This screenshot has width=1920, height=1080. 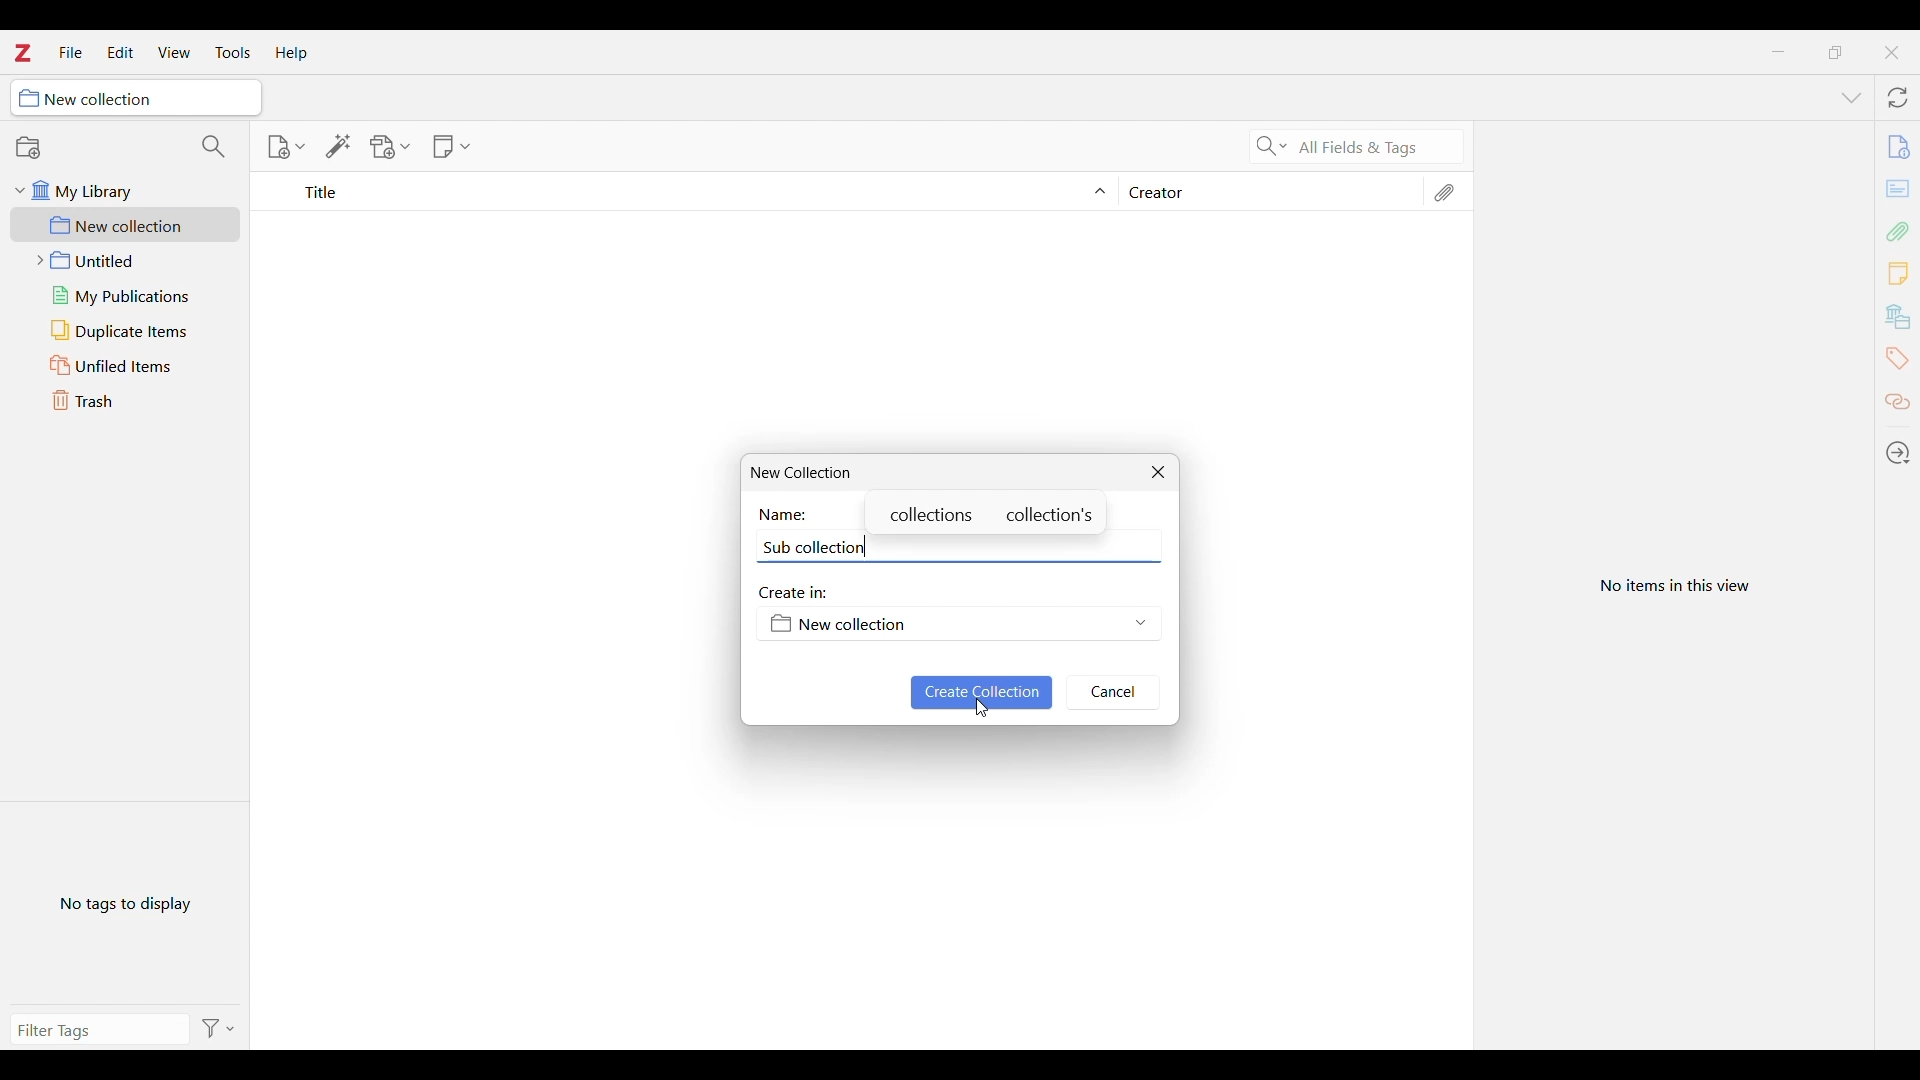 I want to click on View menu, so click(x=175, y=52).